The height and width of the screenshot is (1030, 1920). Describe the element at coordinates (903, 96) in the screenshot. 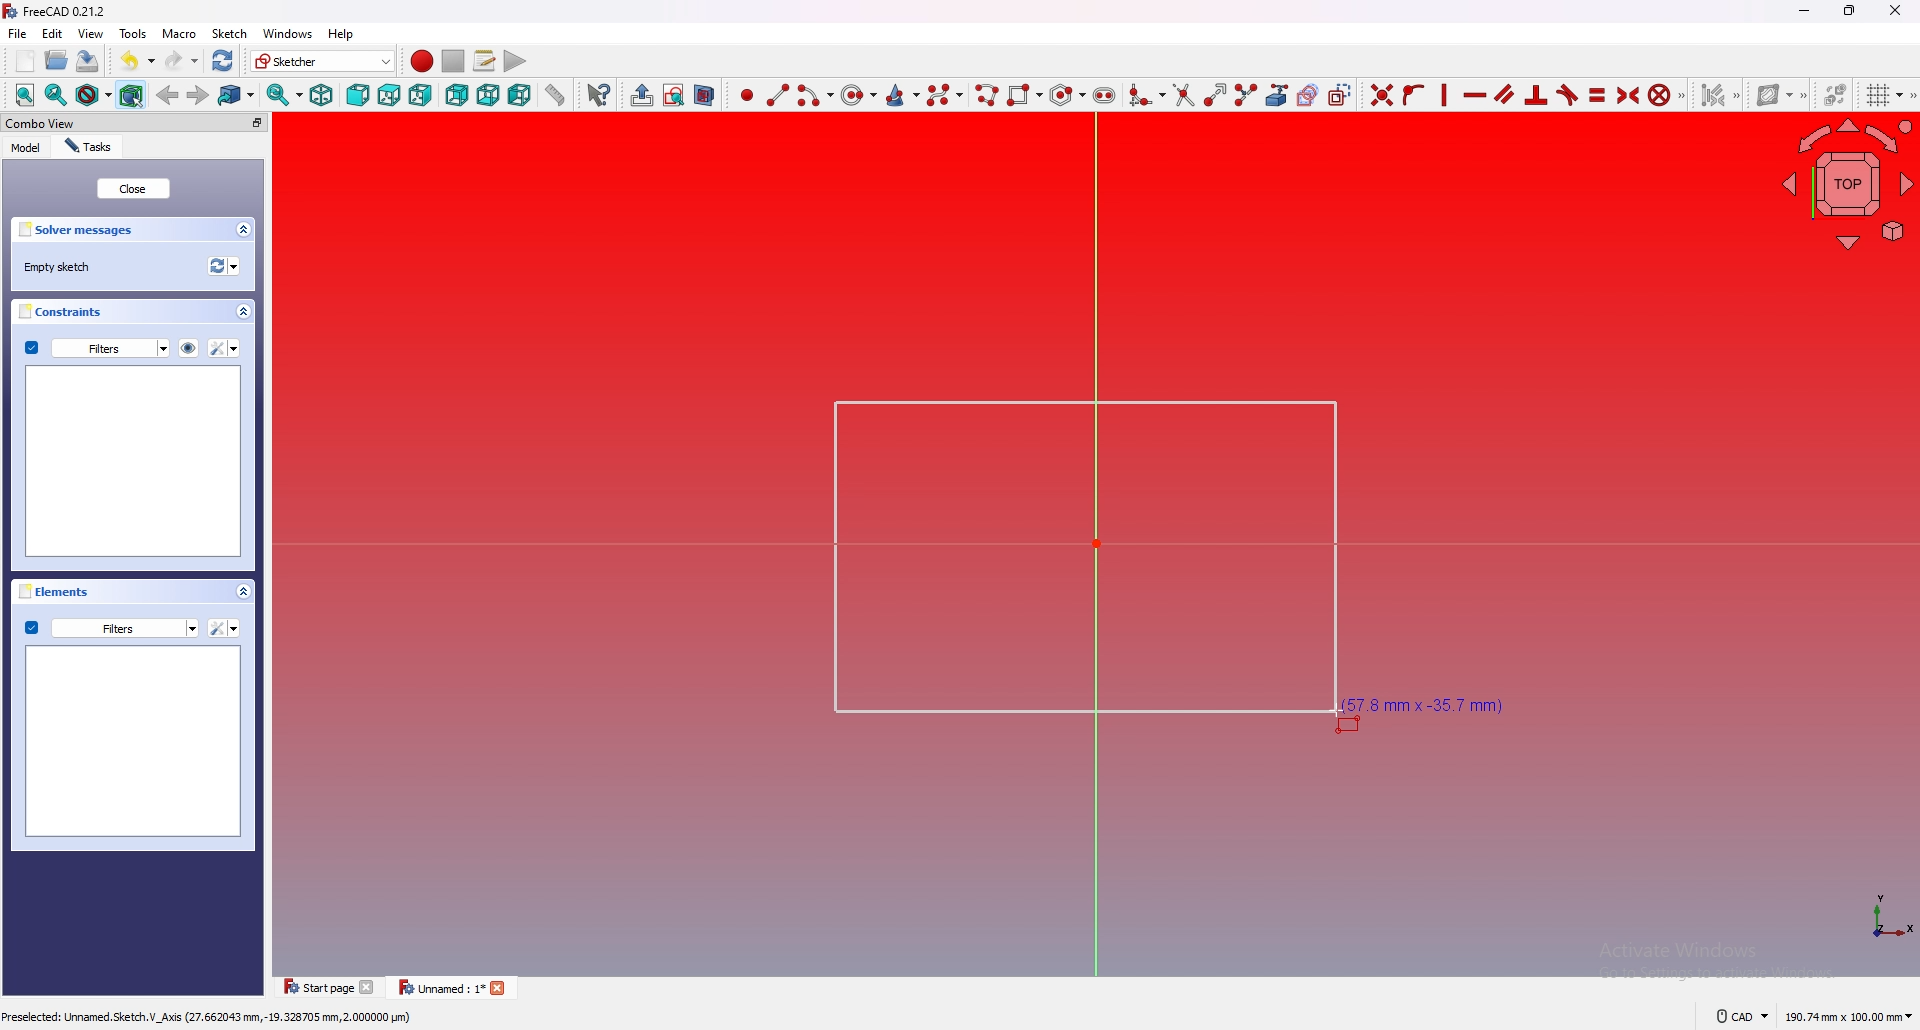

I see `create conic` at that location.